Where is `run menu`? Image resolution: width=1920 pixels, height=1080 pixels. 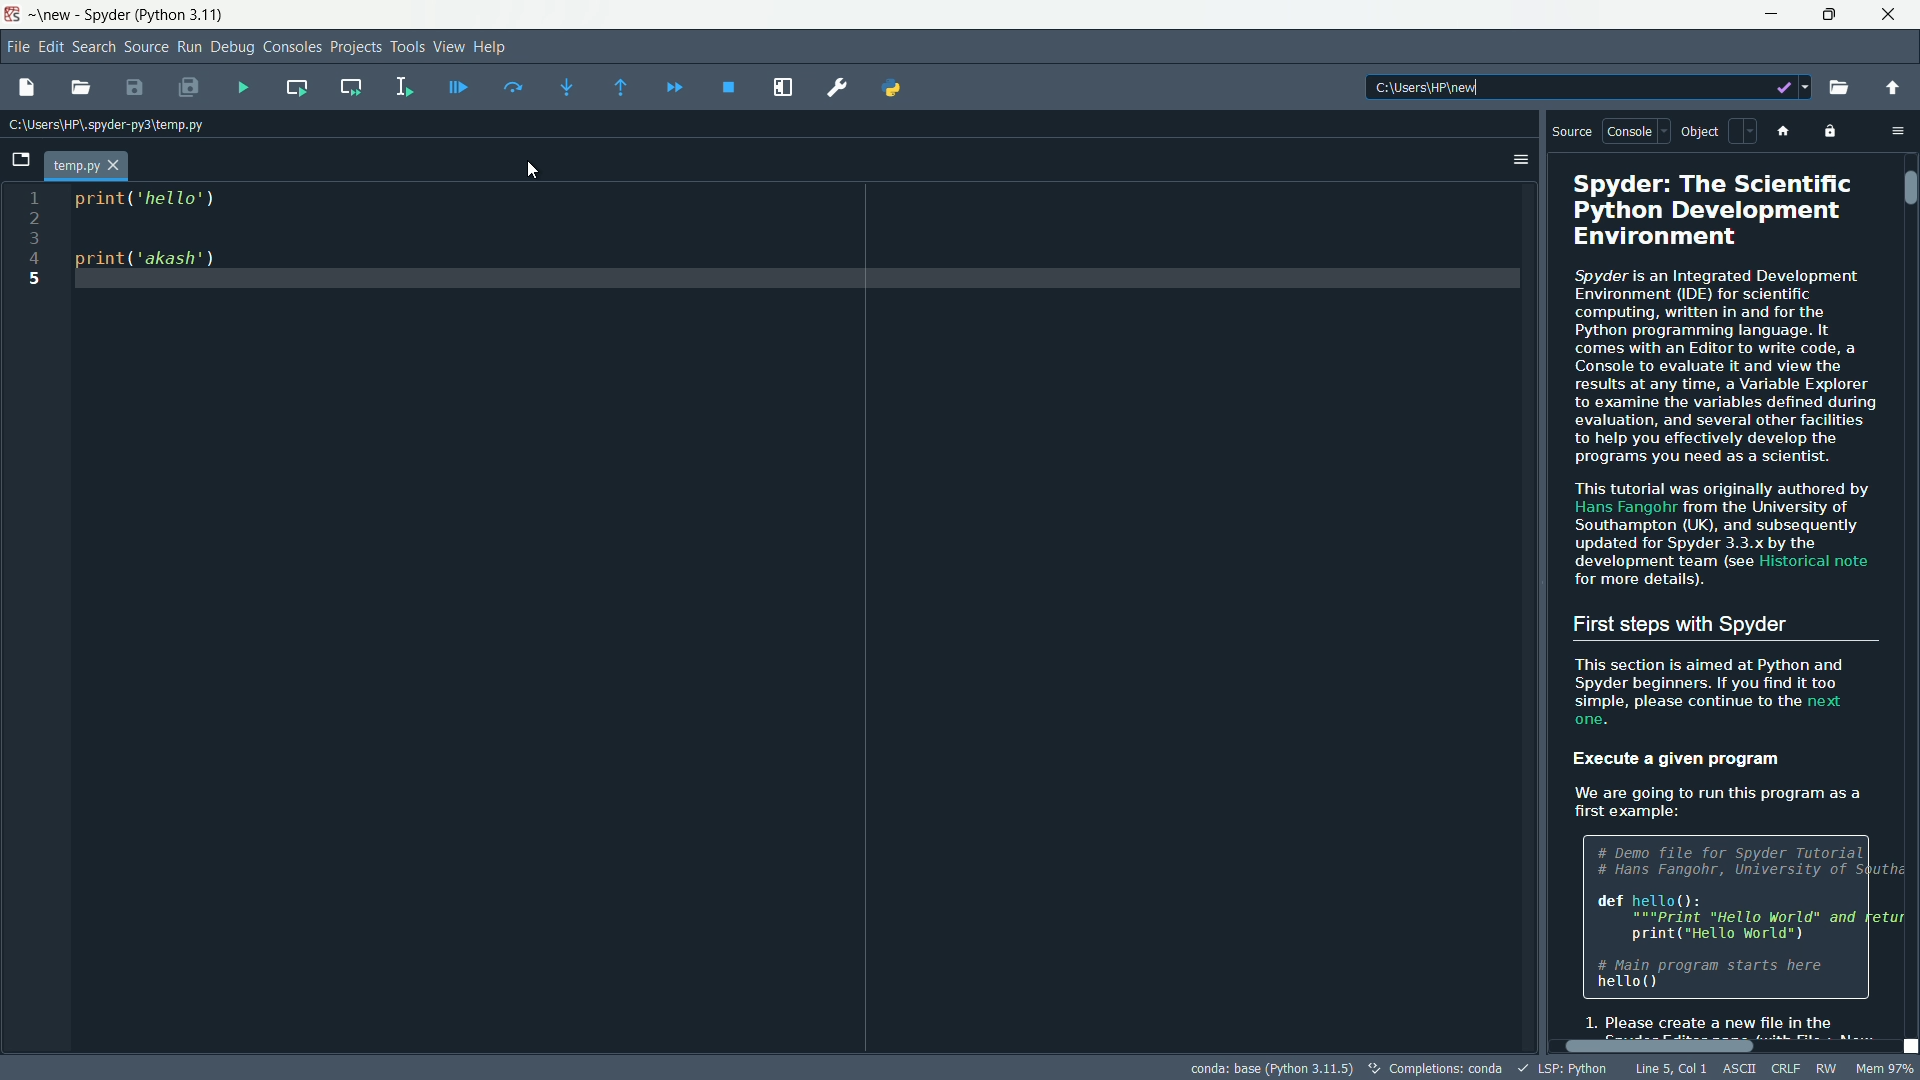 run menu is located at coordinates (189, 47).